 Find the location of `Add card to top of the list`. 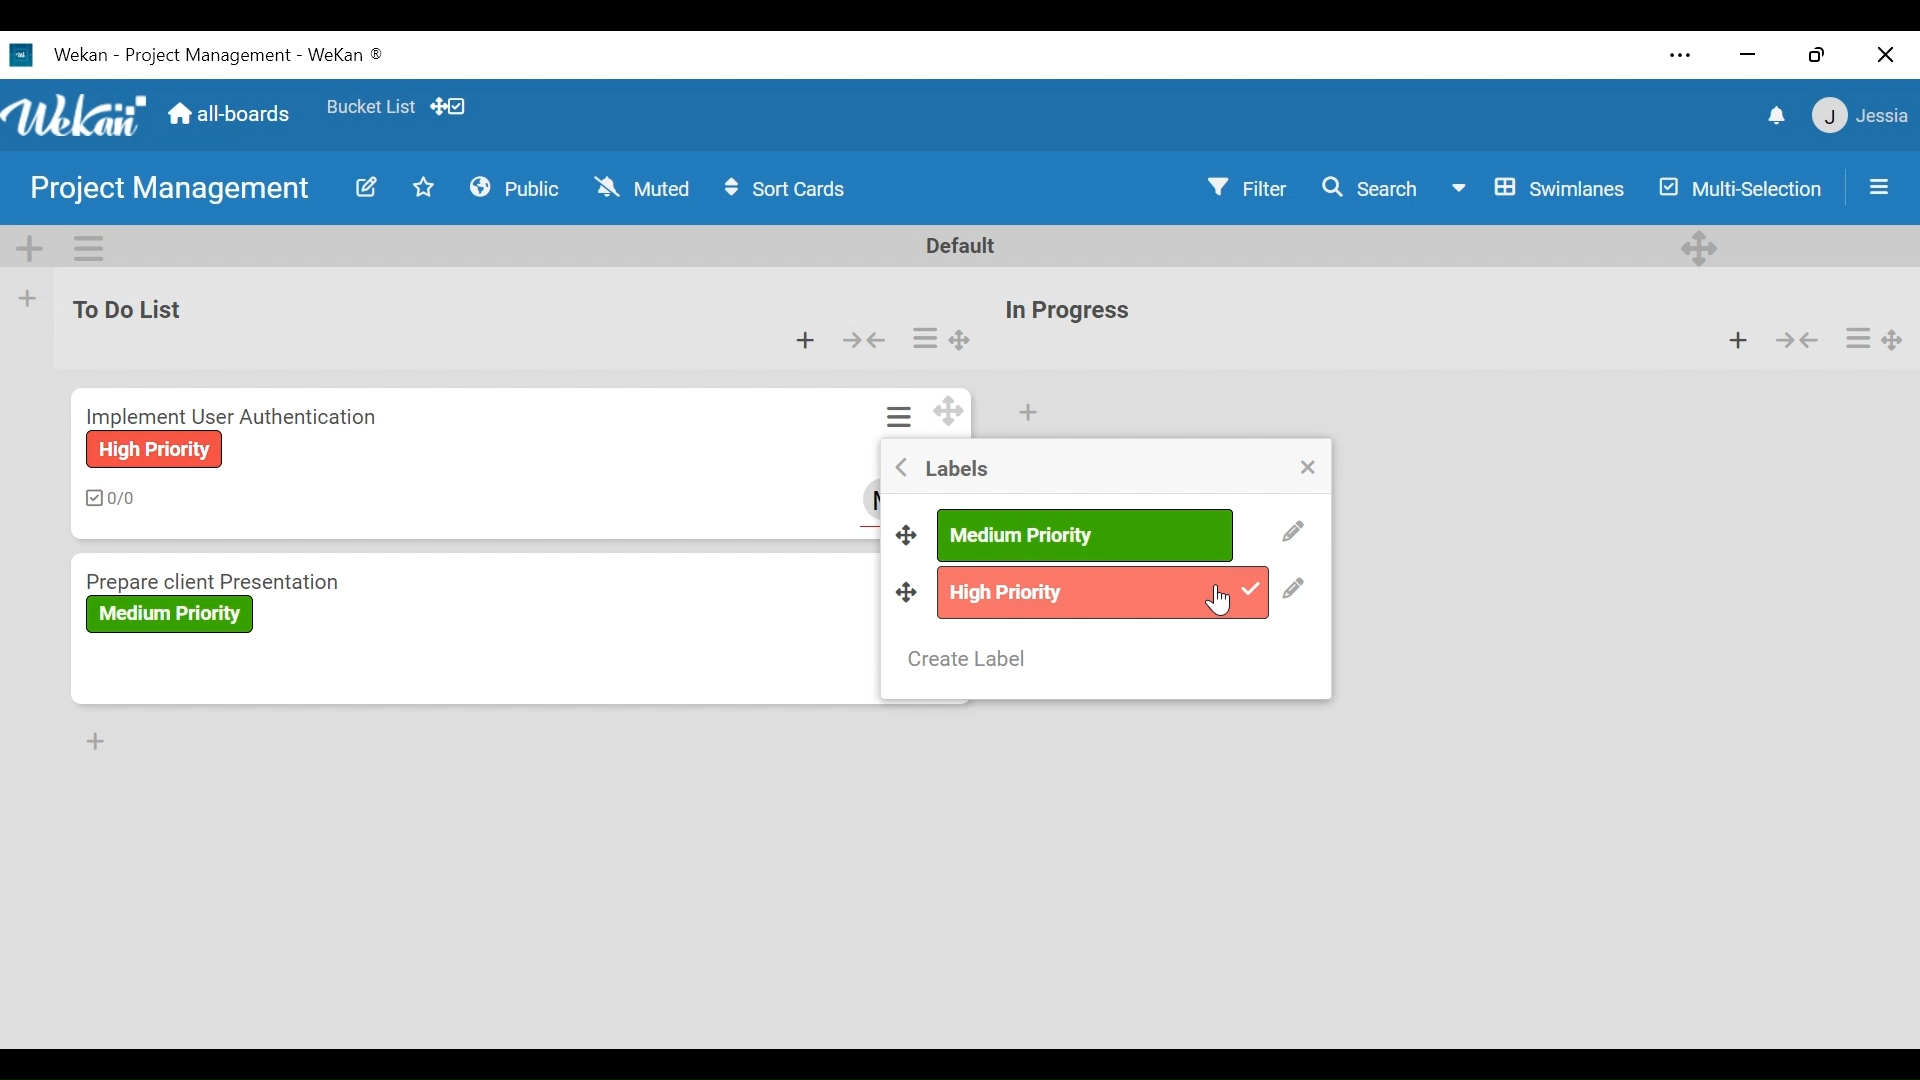

Add card to top of the list is located at coordinates (806, 342).